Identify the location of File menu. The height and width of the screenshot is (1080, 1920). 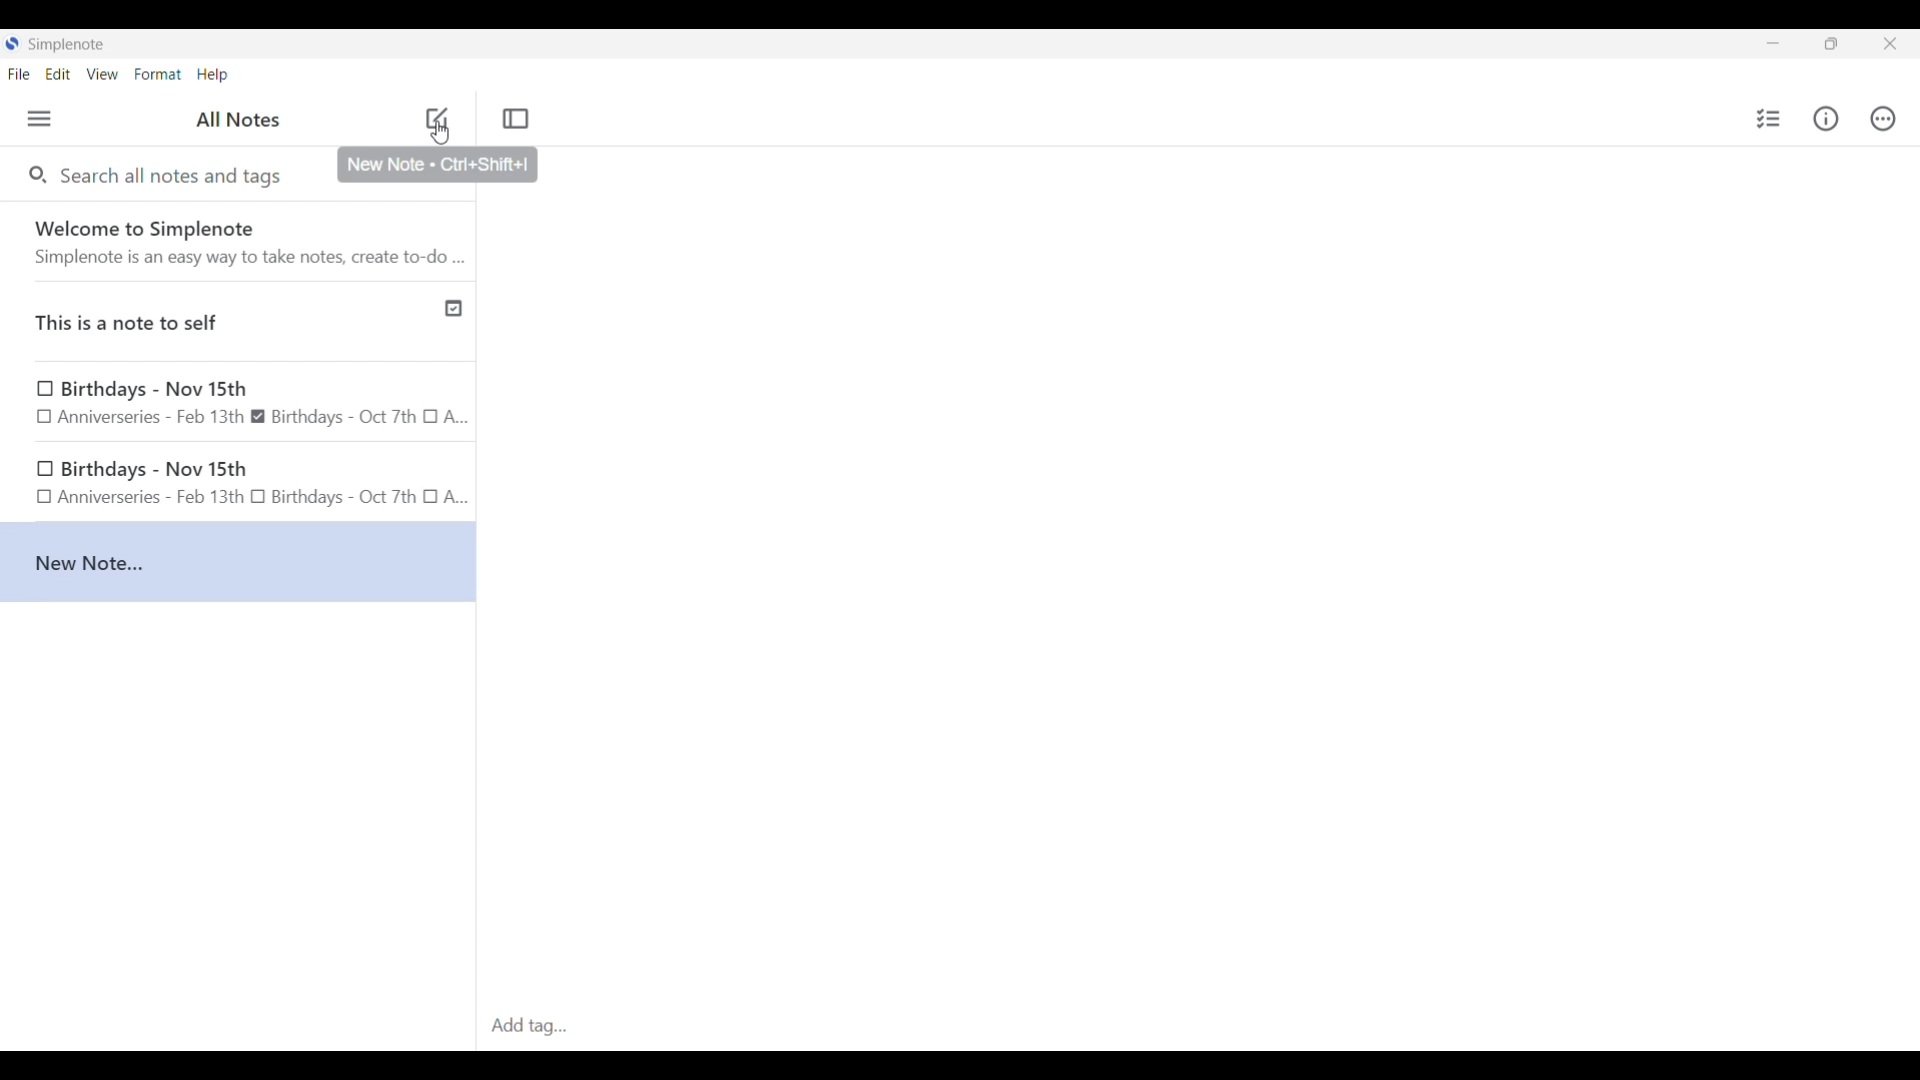
(19, 73).